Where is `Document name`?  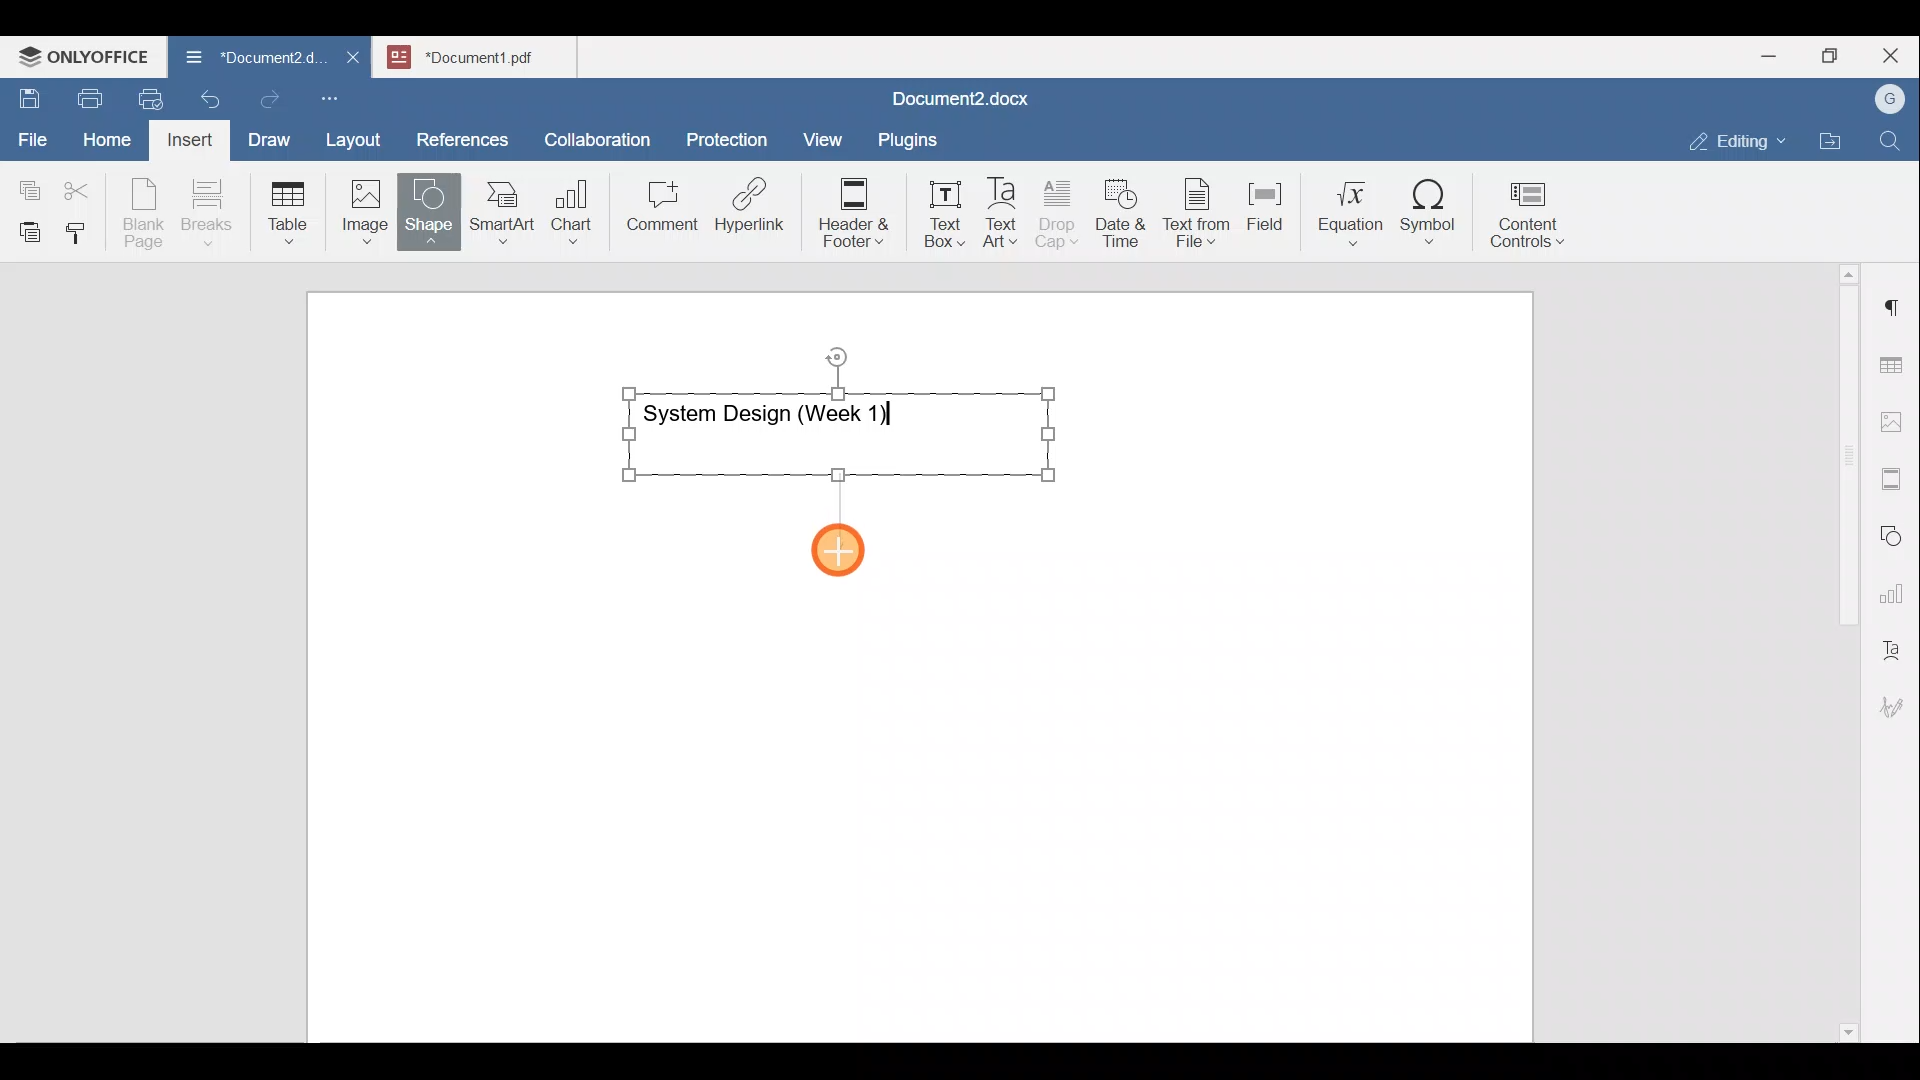 Document name is located at coordinates (956, 101).